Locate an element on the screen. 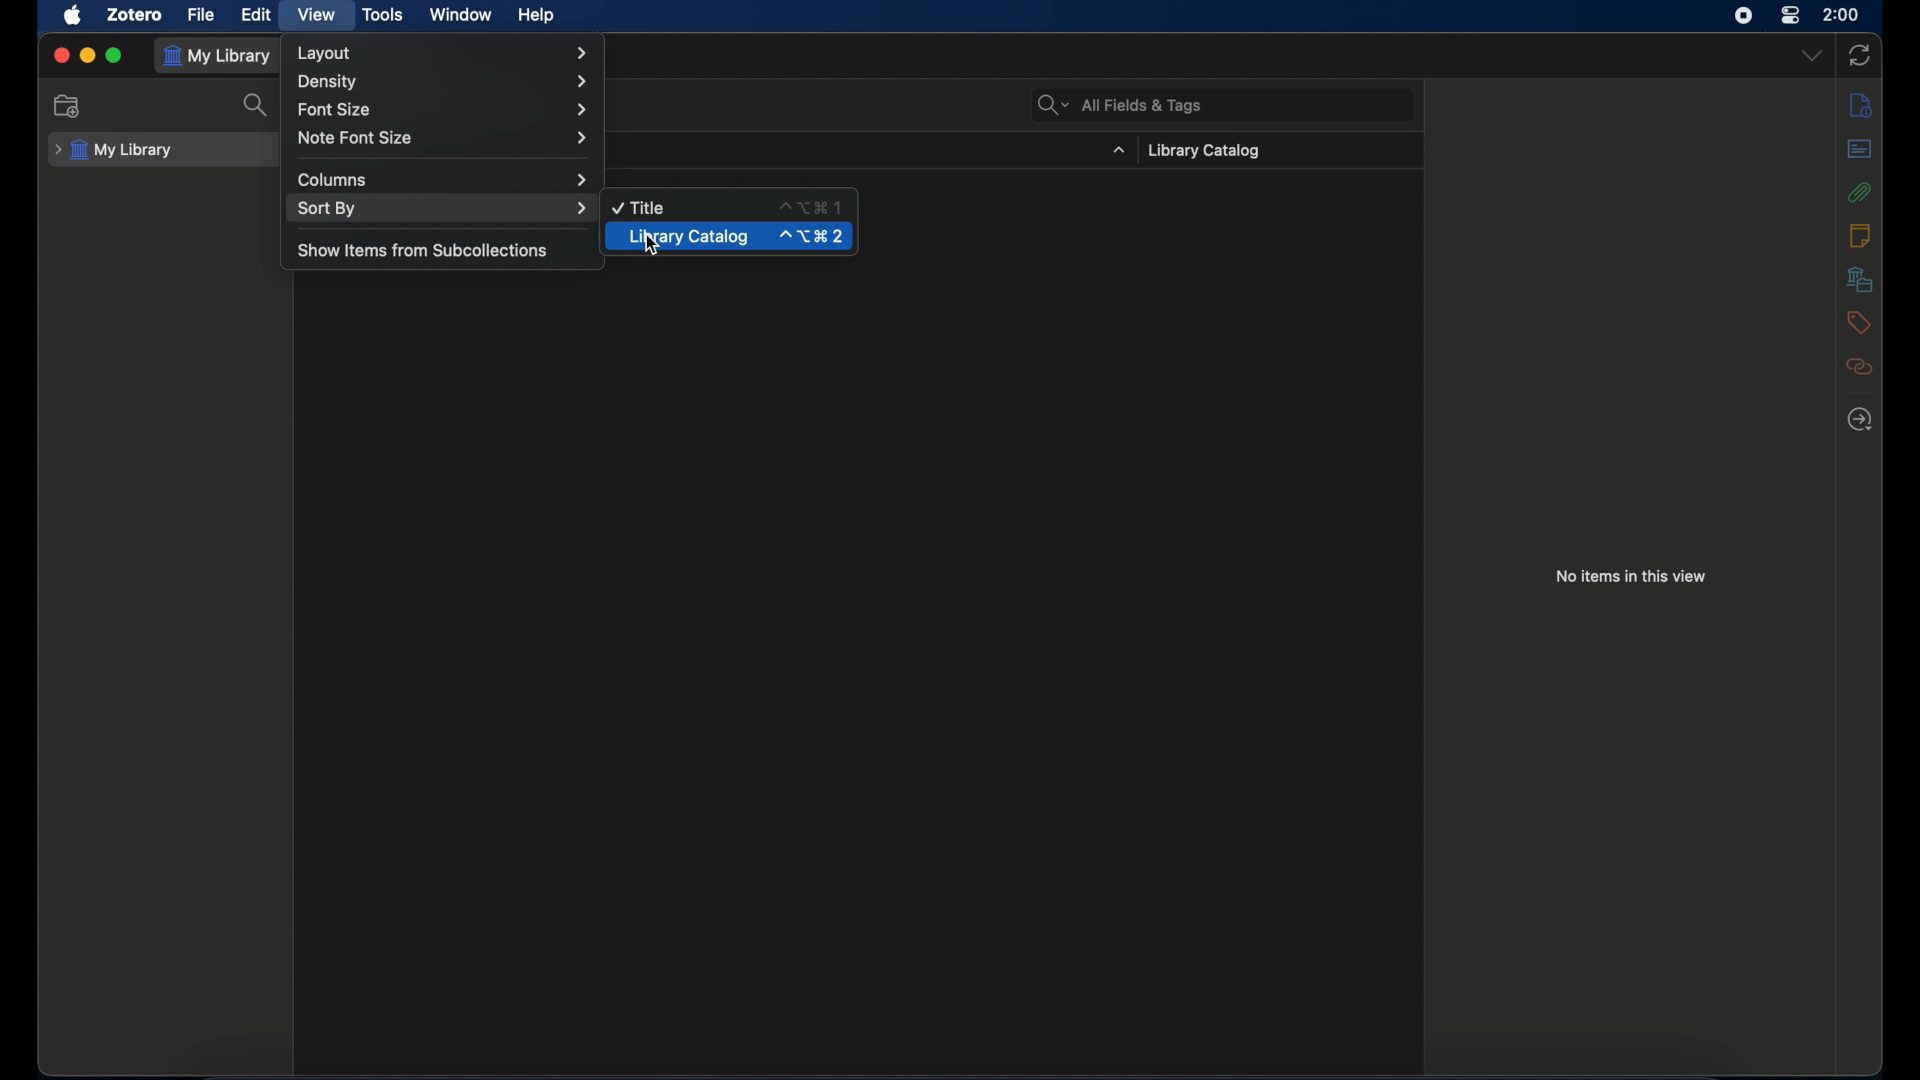  file is located at coordinates (202, 15).